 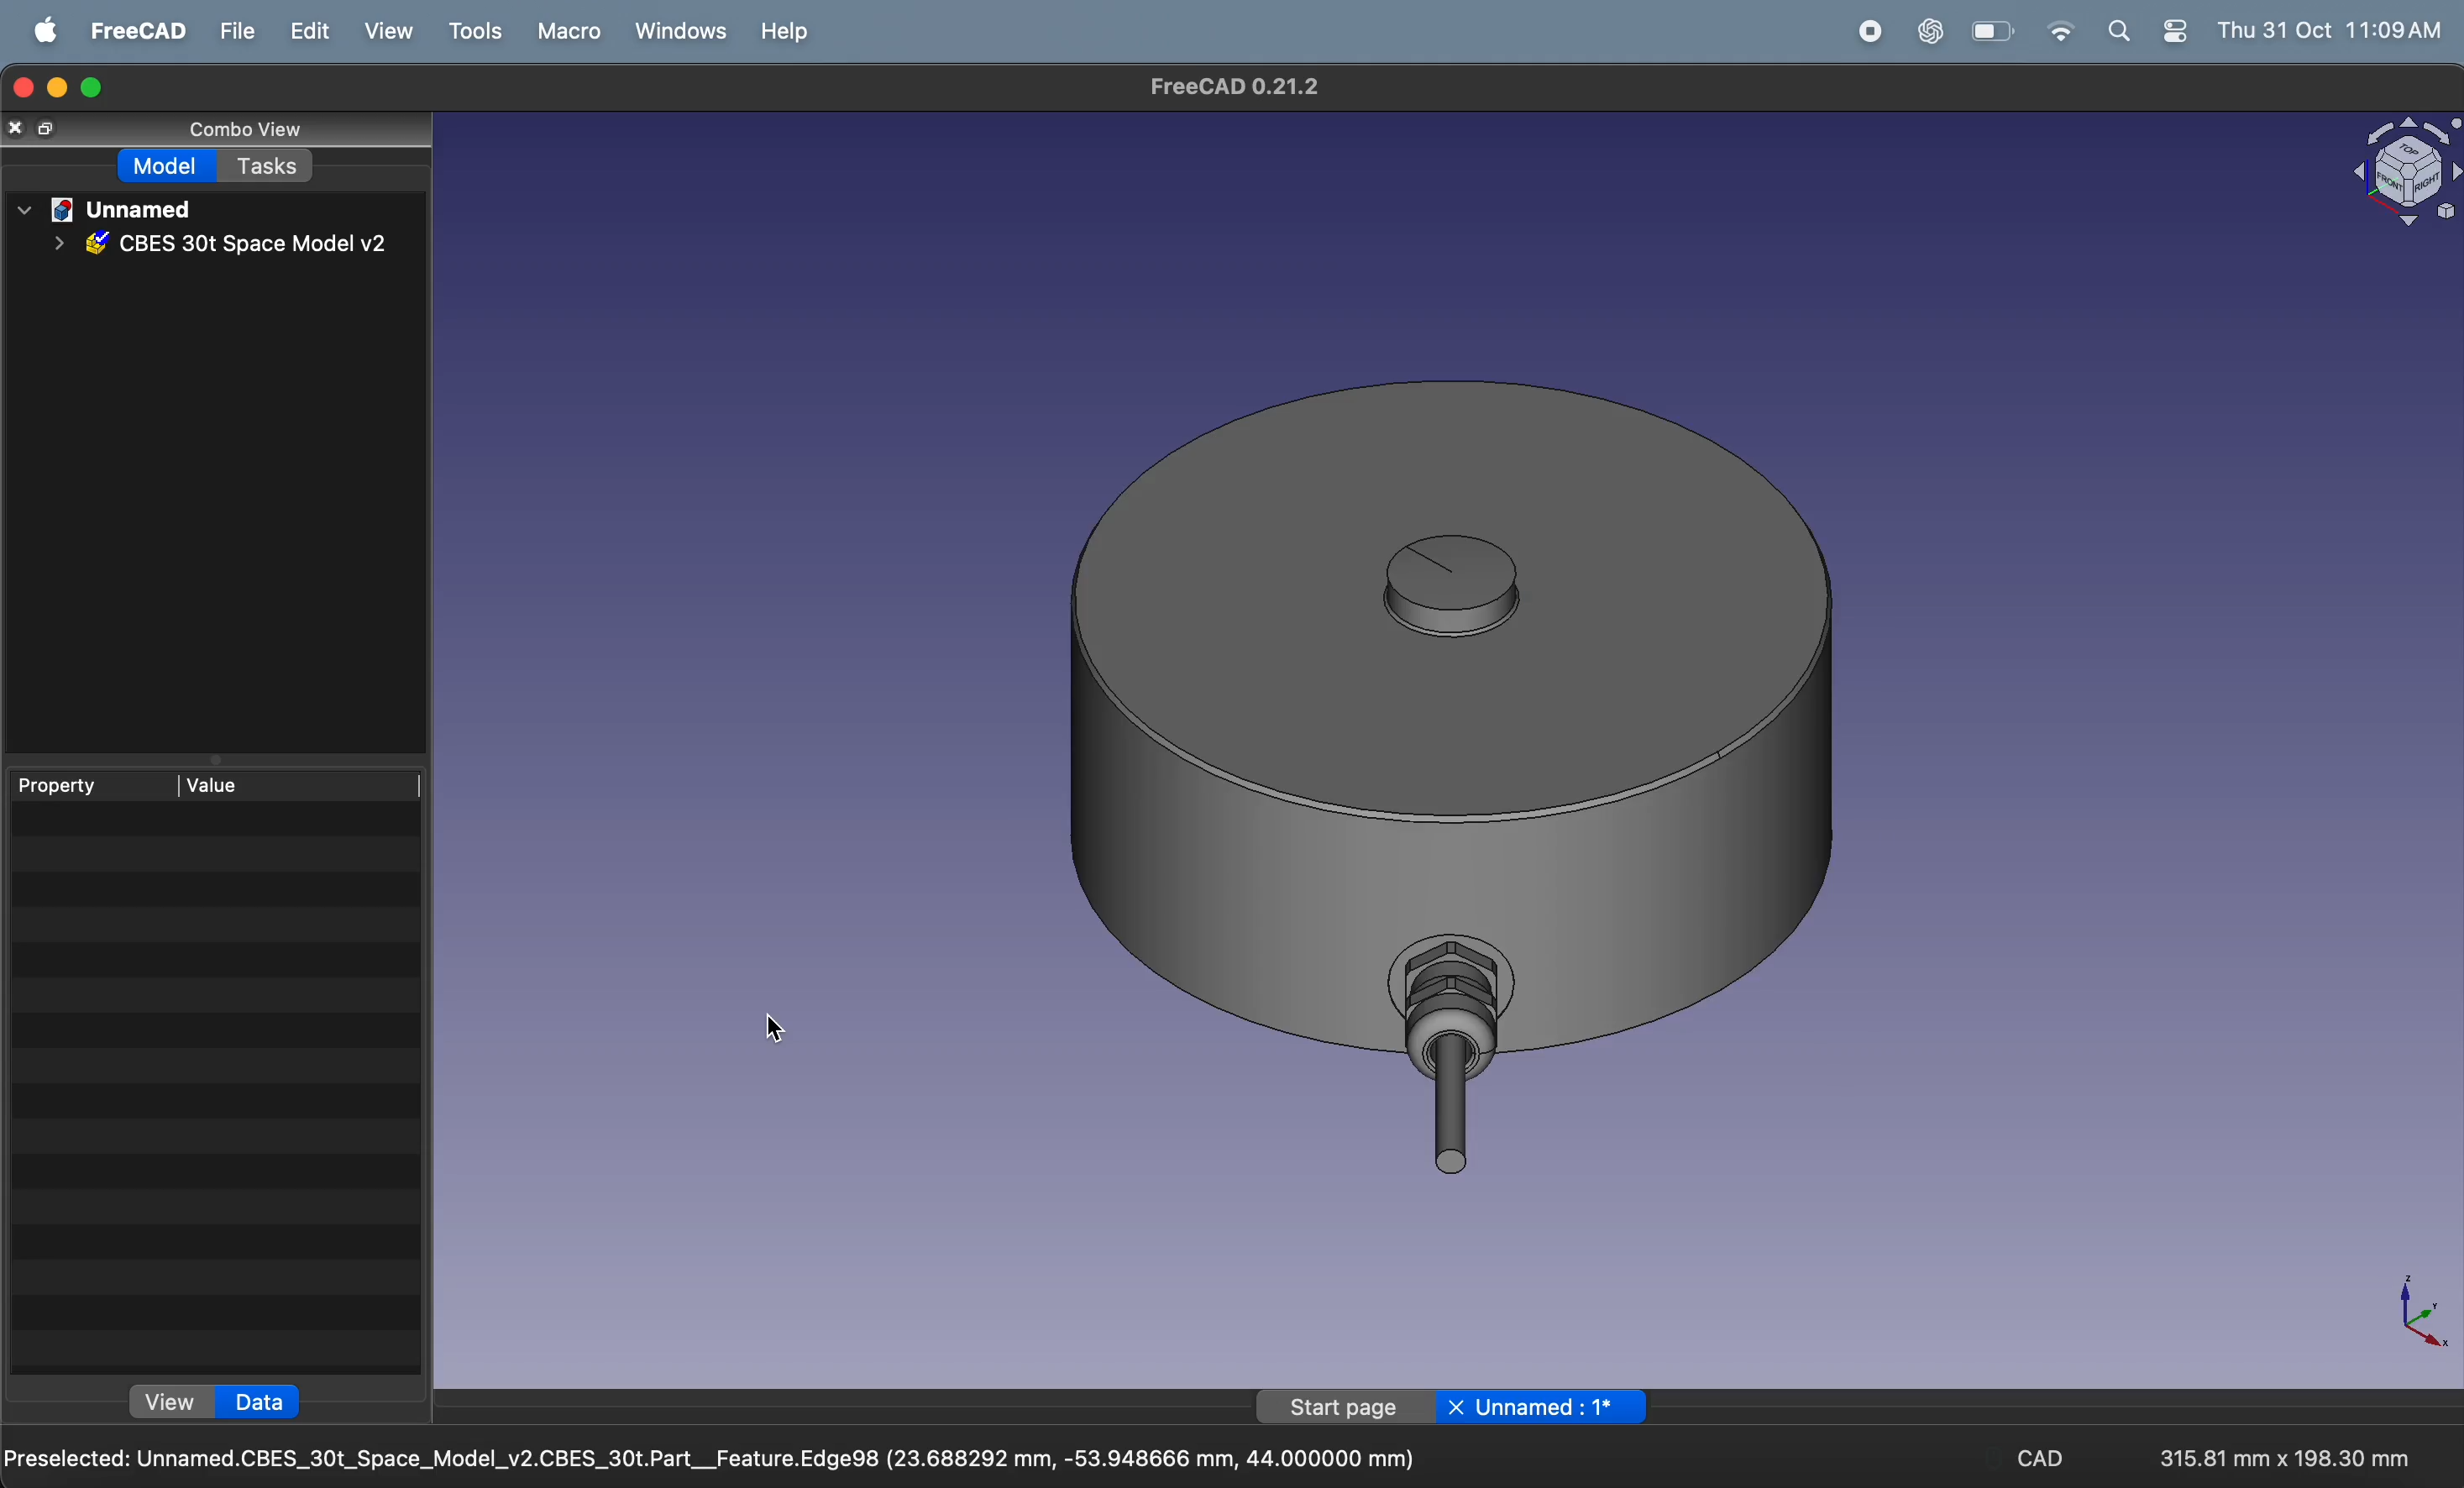 I want to click on cursor, so click(x=764, y=1035).